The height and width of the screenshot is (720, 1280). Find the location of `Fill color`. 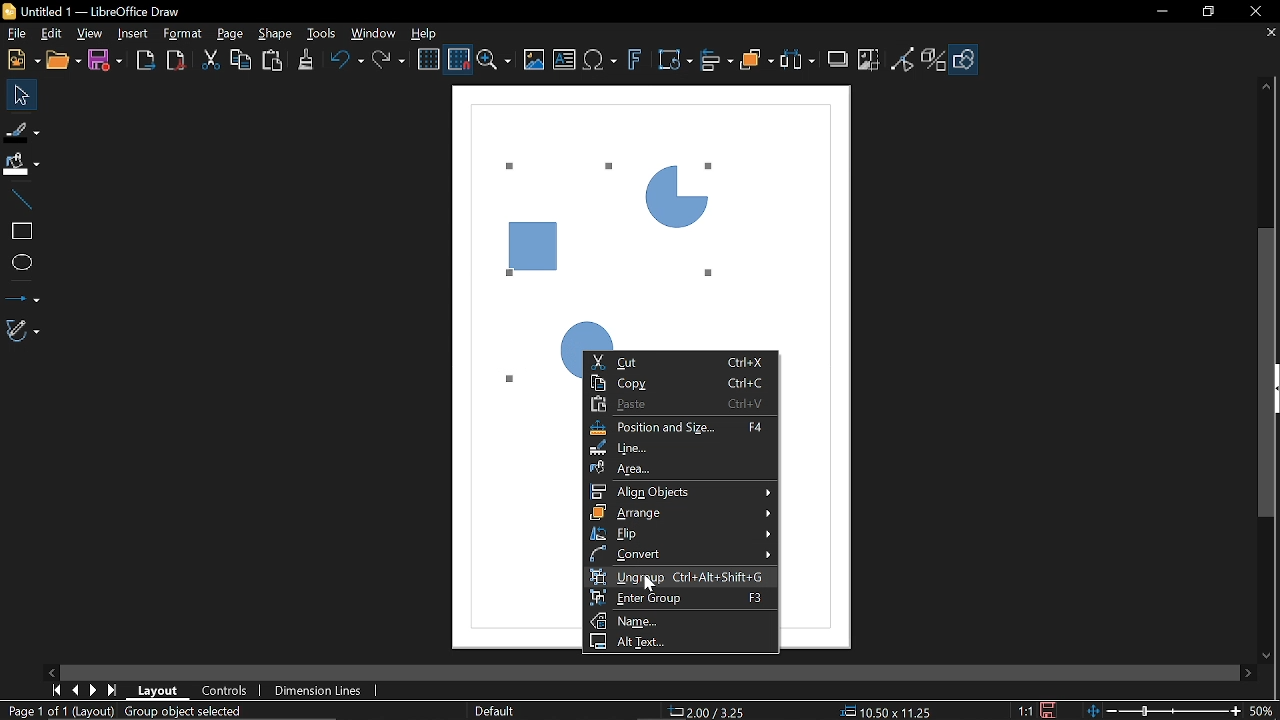

Fill color is located at coordinates (21, 163).